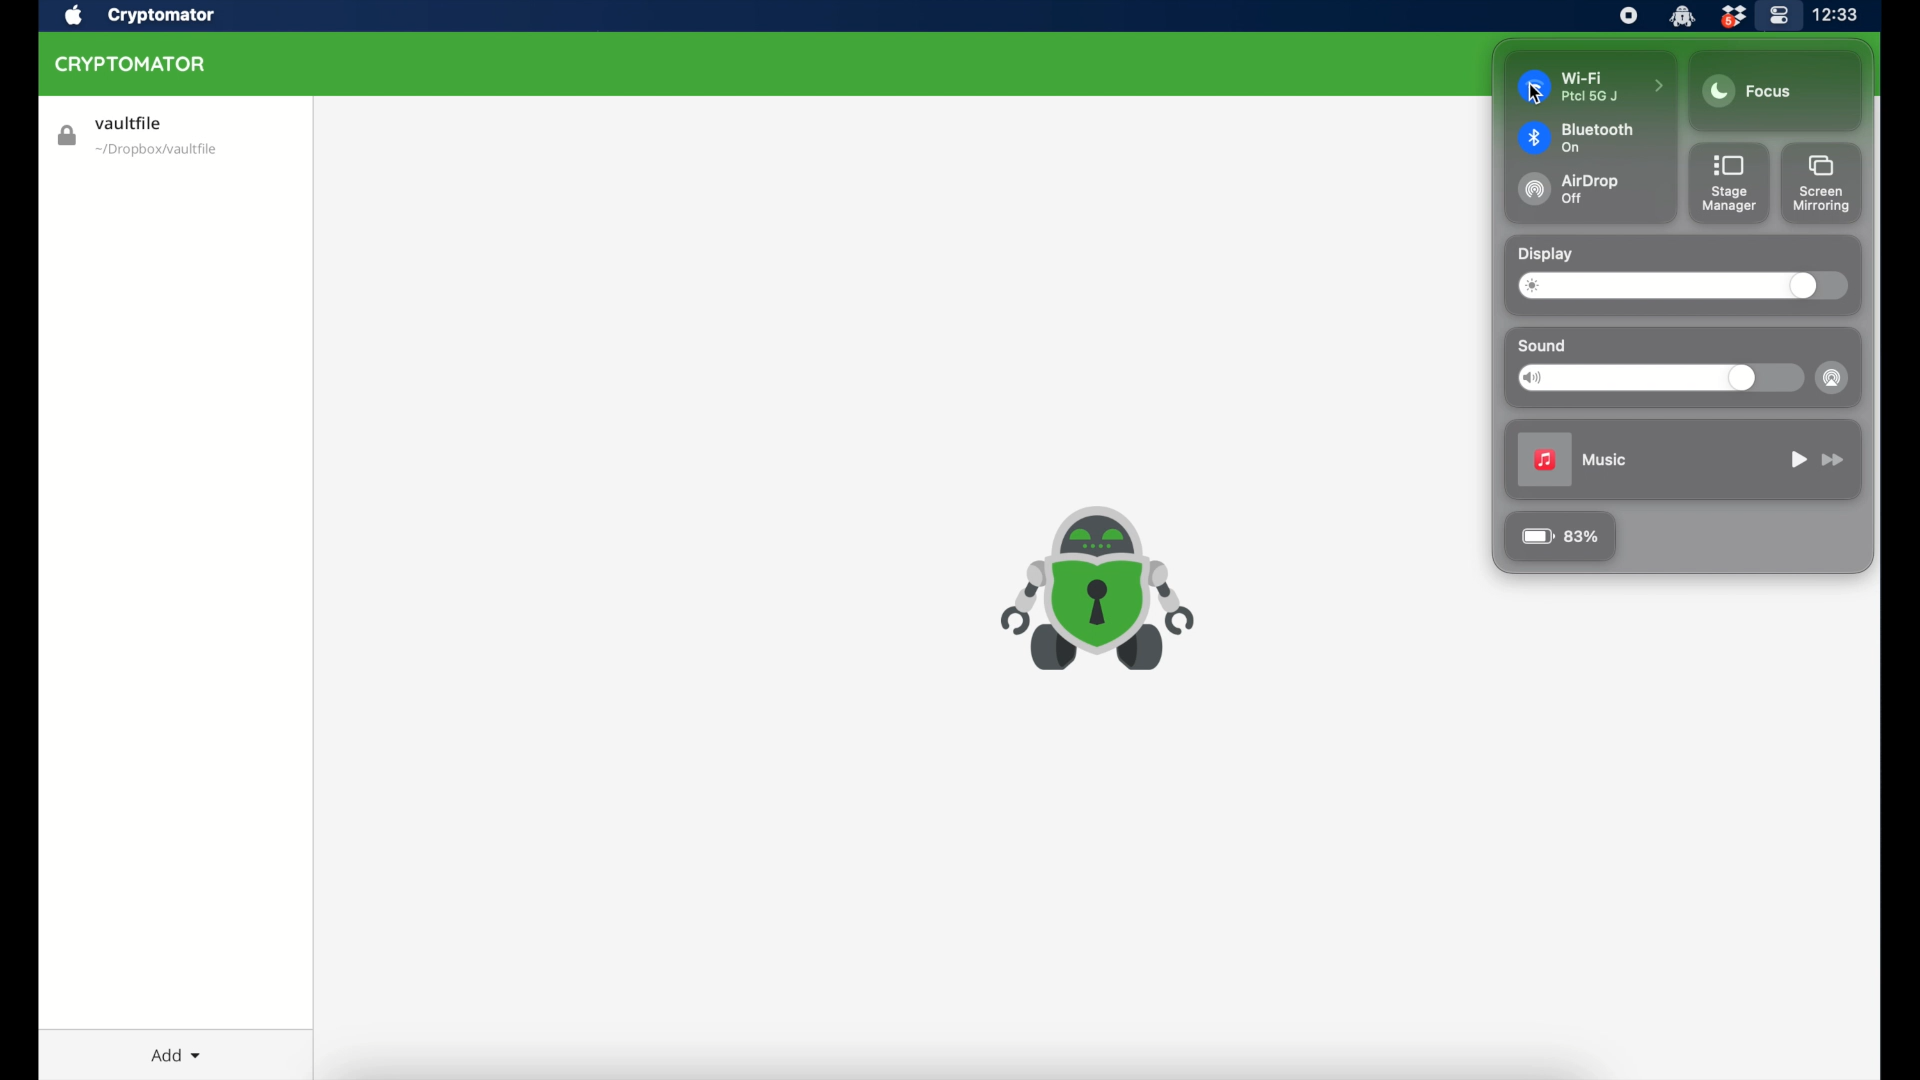  I want to click on airdrop, so click(1568, 190).